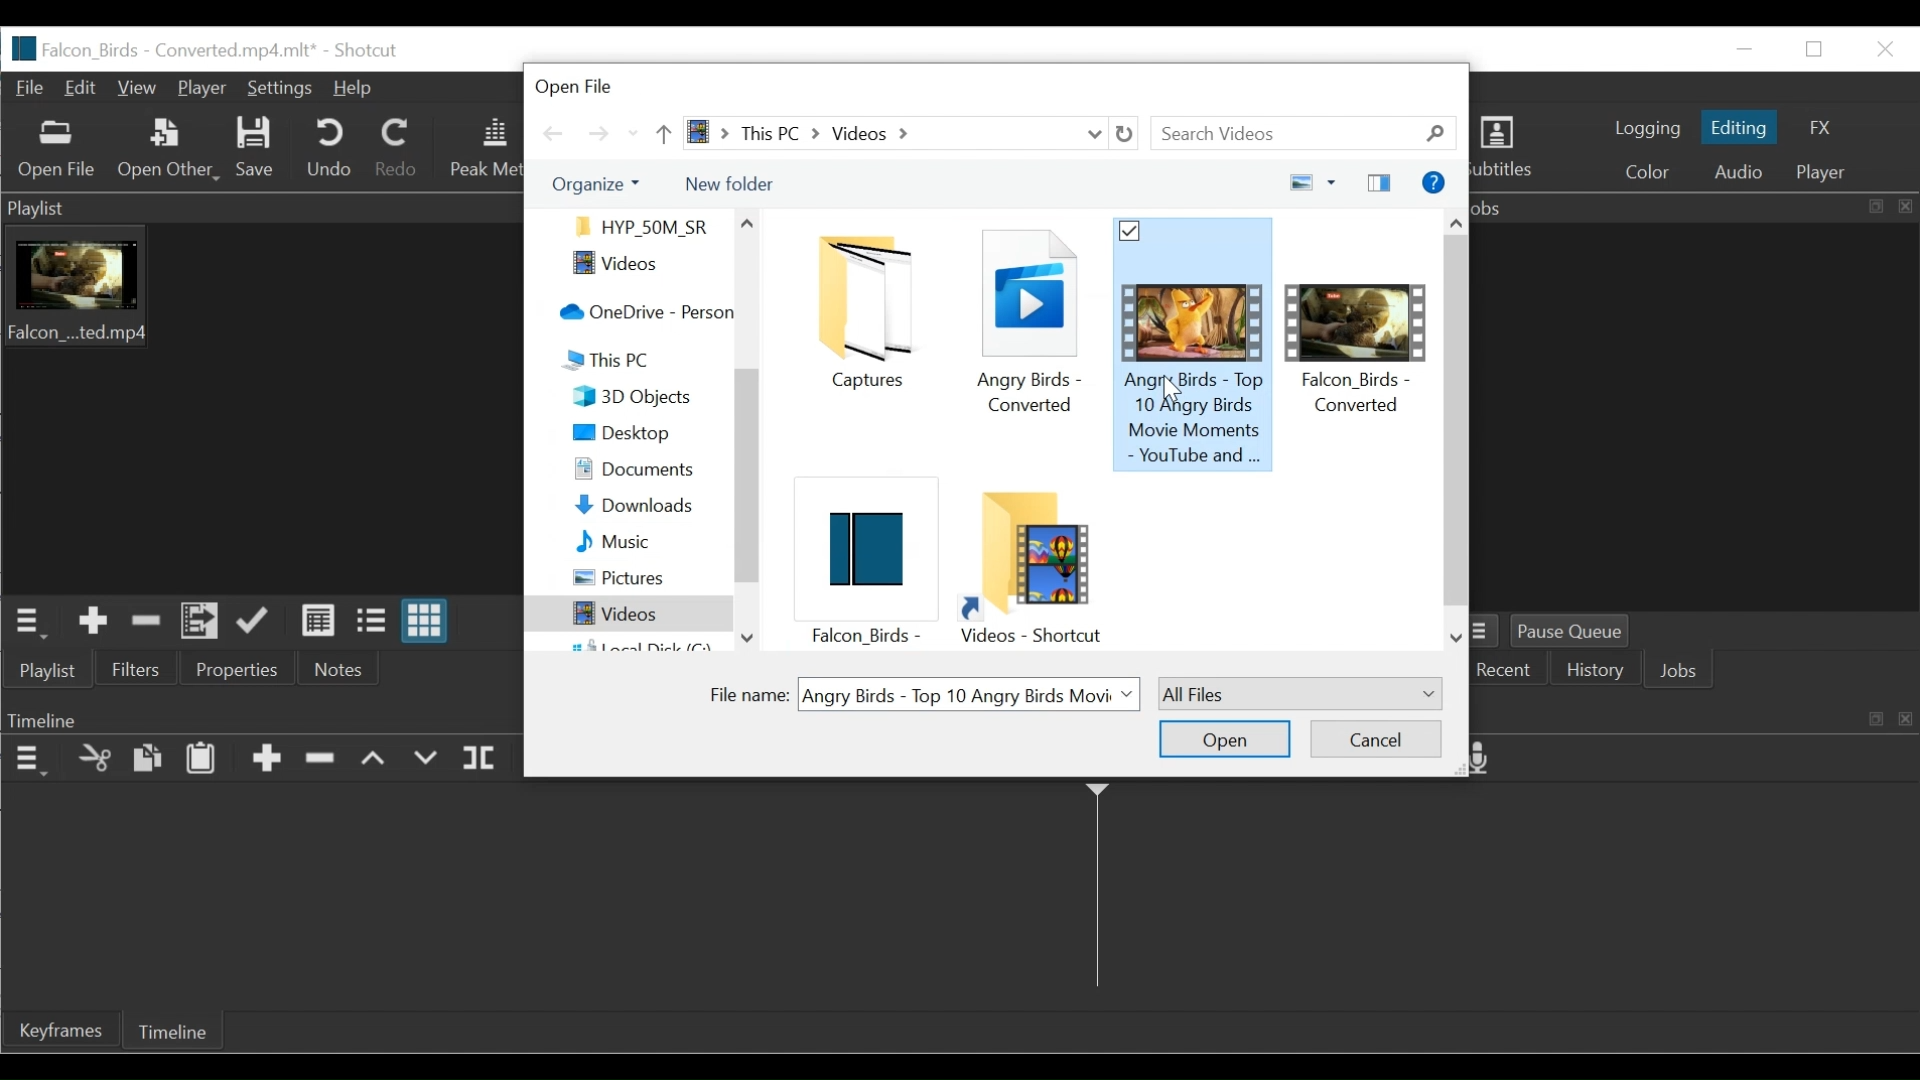 The width and height of the screenshot is (1920, 1080). What do you see at coordinates (1457, 639) in the screenshot?
I see `Scroll down` at bounding box center [1457, 639].